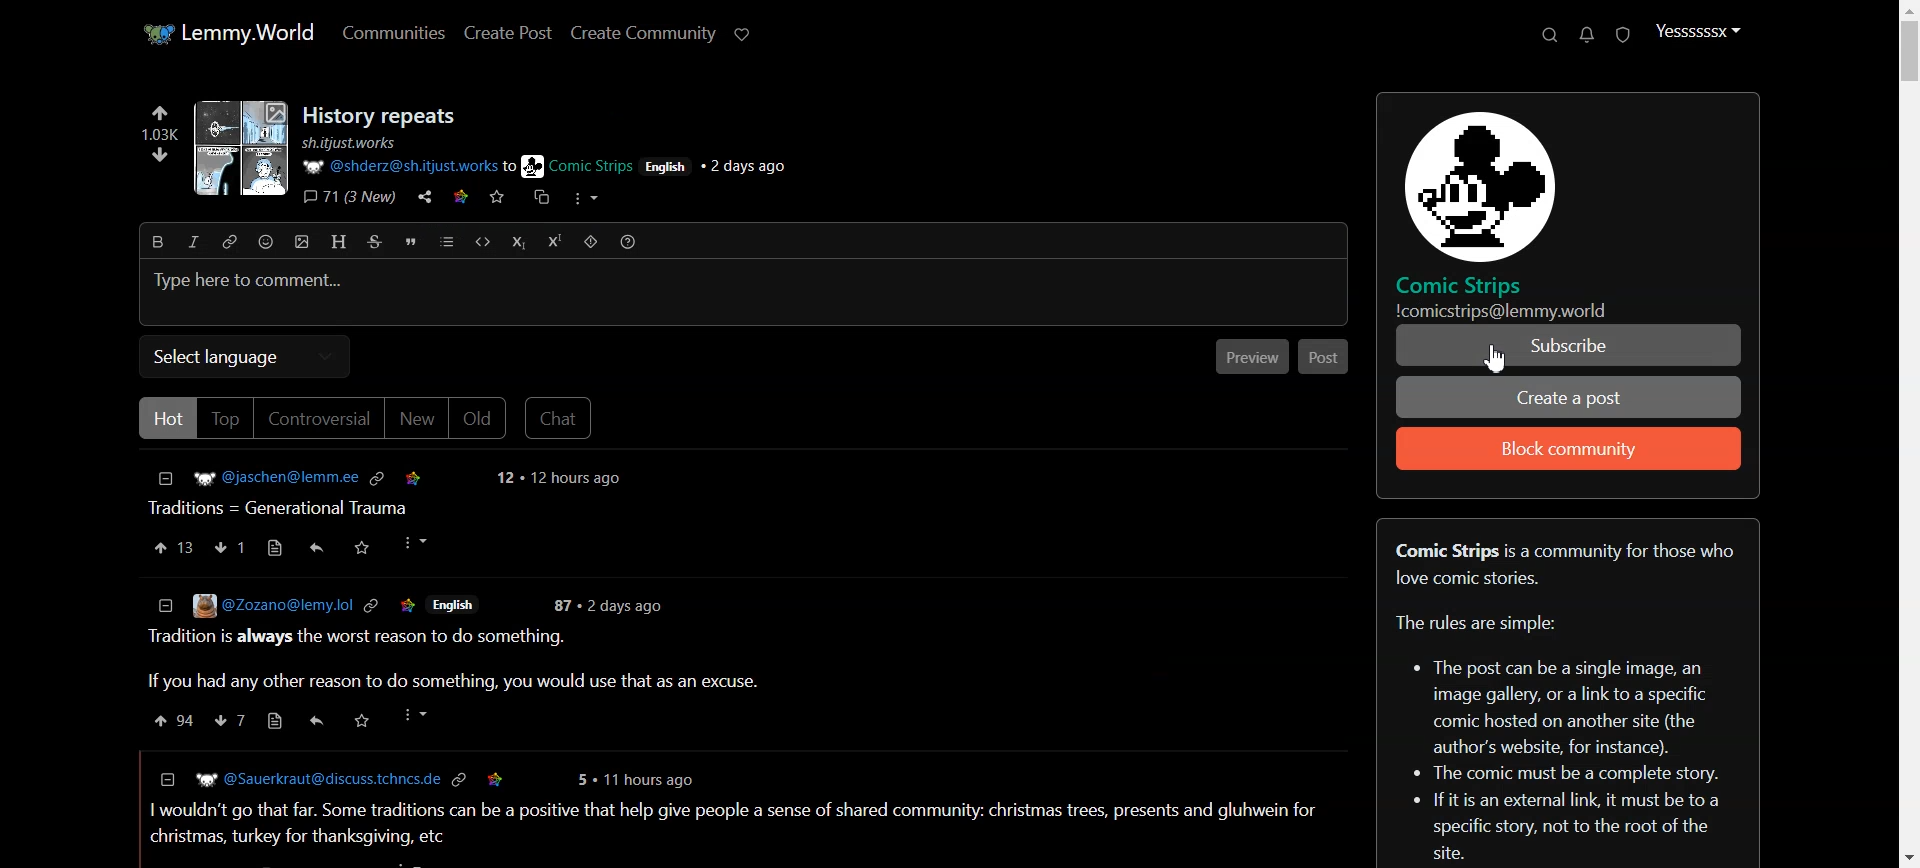 The height and width of the screenshot is (868, 1920). I want to click on 2 days ago, so click(753, 167).